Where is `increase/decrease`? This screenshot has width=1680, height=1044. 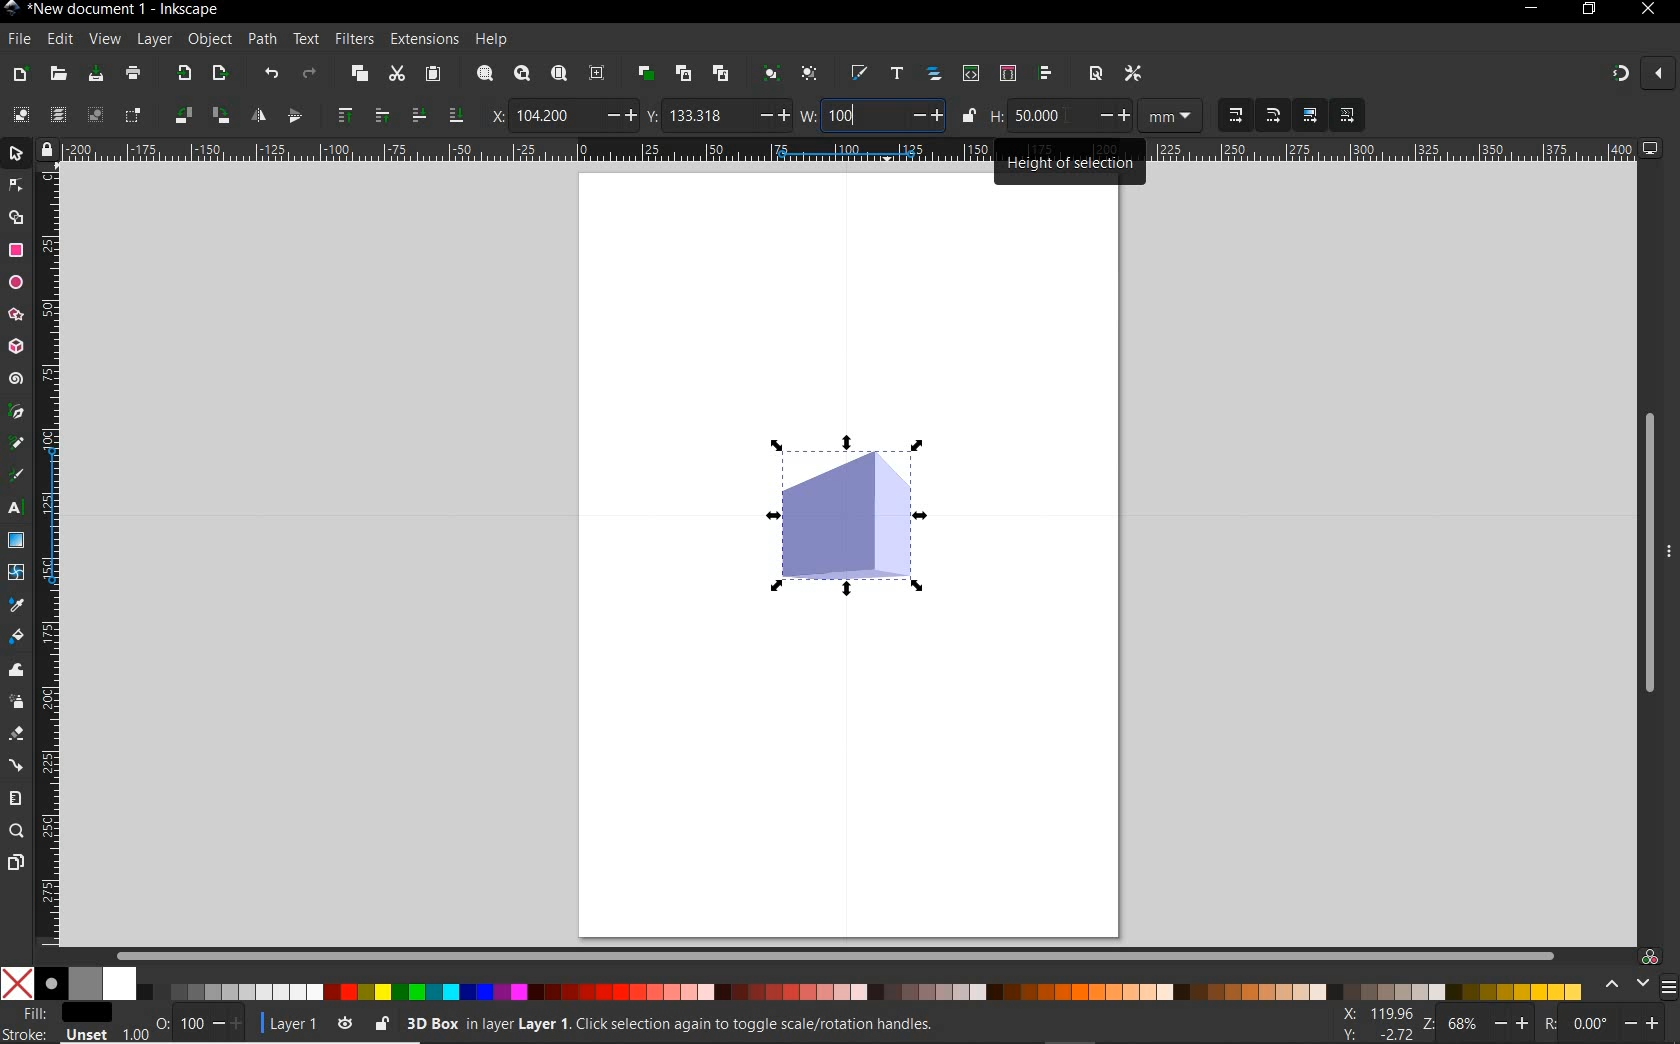
increase/decrease is located at coordinates (1114, 115).